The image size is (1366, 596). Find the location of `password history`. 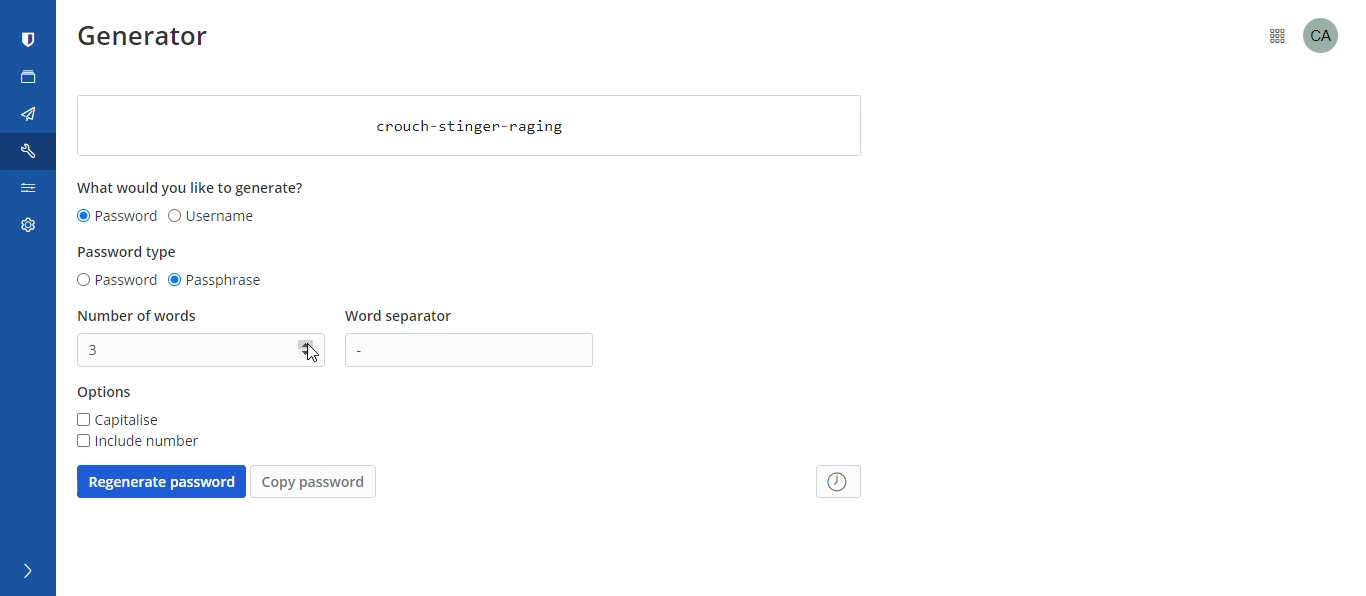

password history is located at coordinates (840, 481).